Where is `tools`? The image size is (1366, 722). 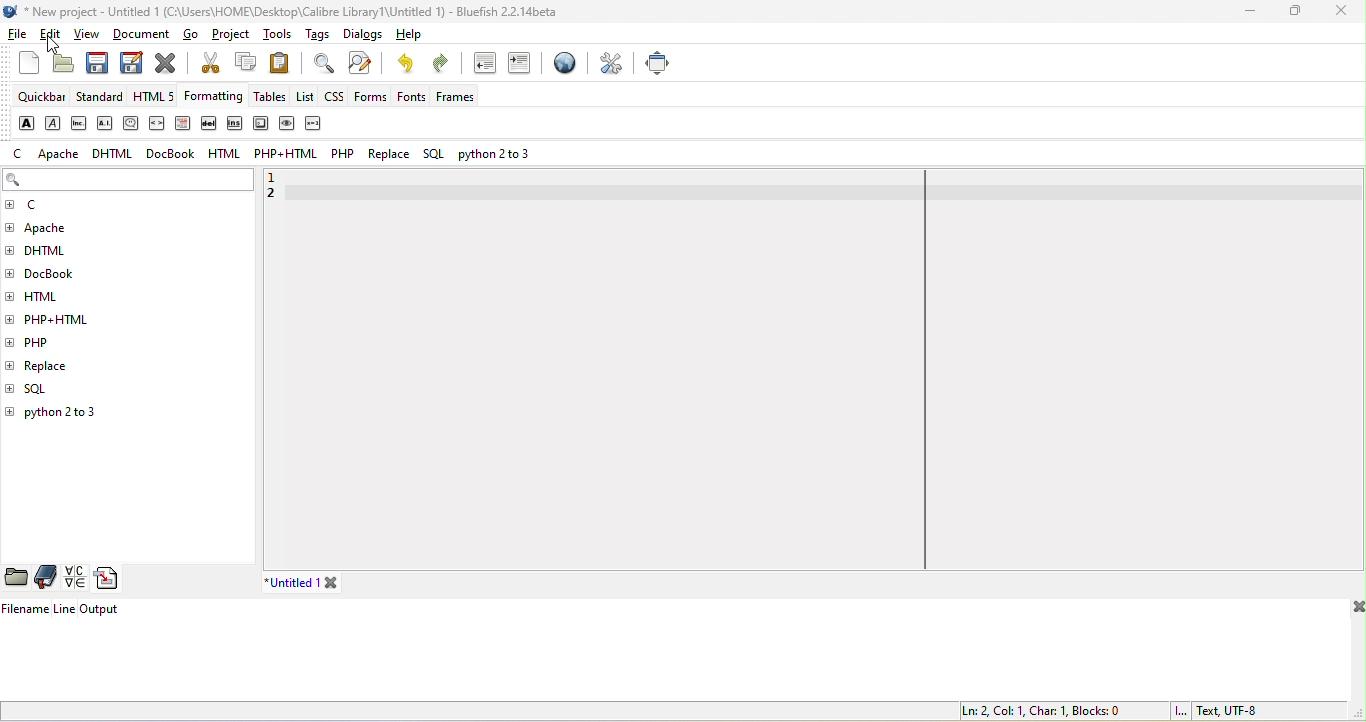
tools is located at coordinates (275, 37).